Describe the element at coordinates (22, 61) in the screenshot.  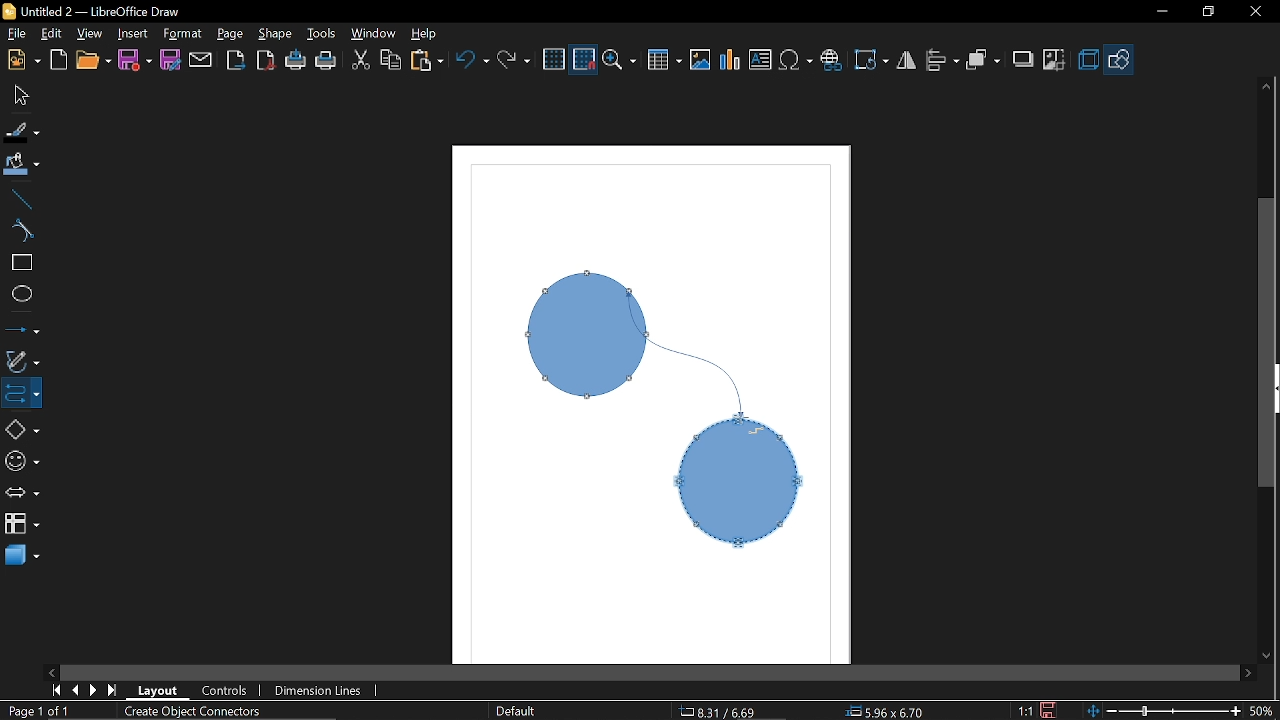
I see `New` at that location.